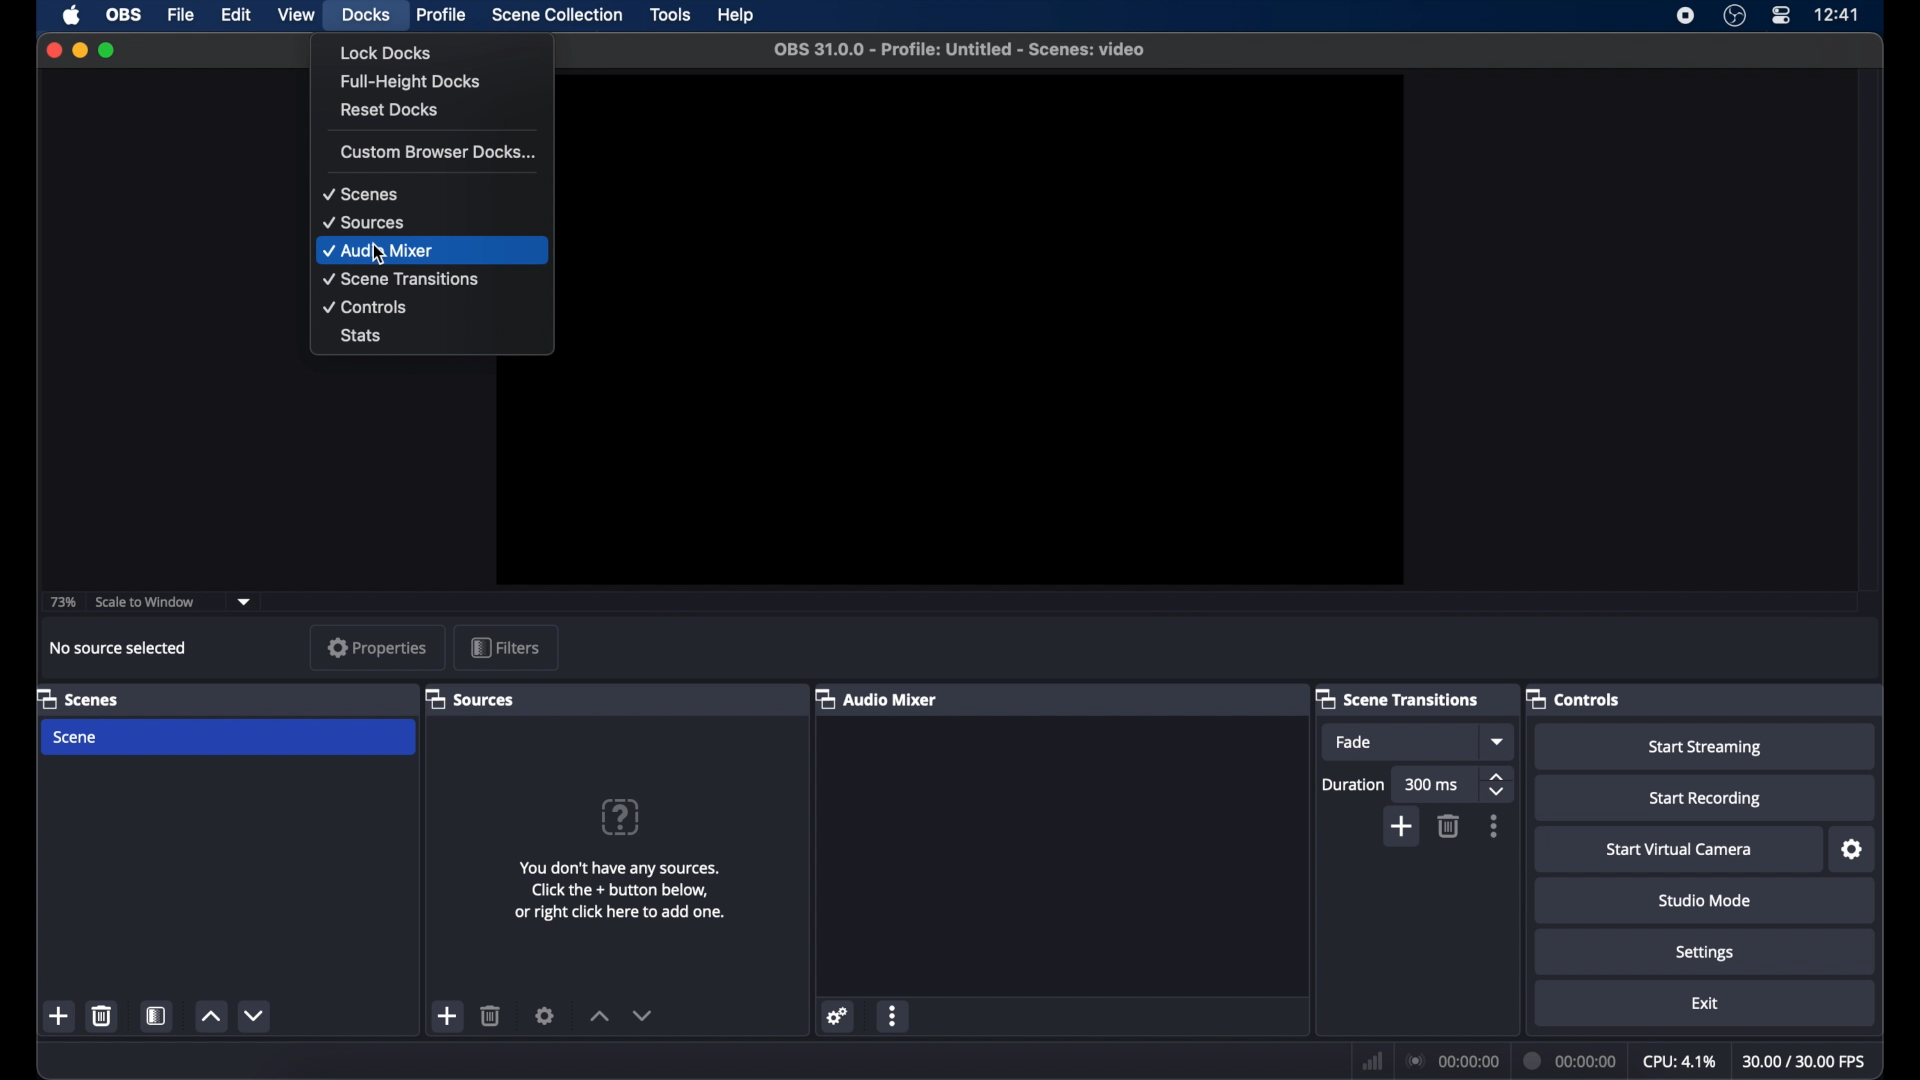 The image size is (1920, 1080). I want to click on scene transitions, so click(402, 279).